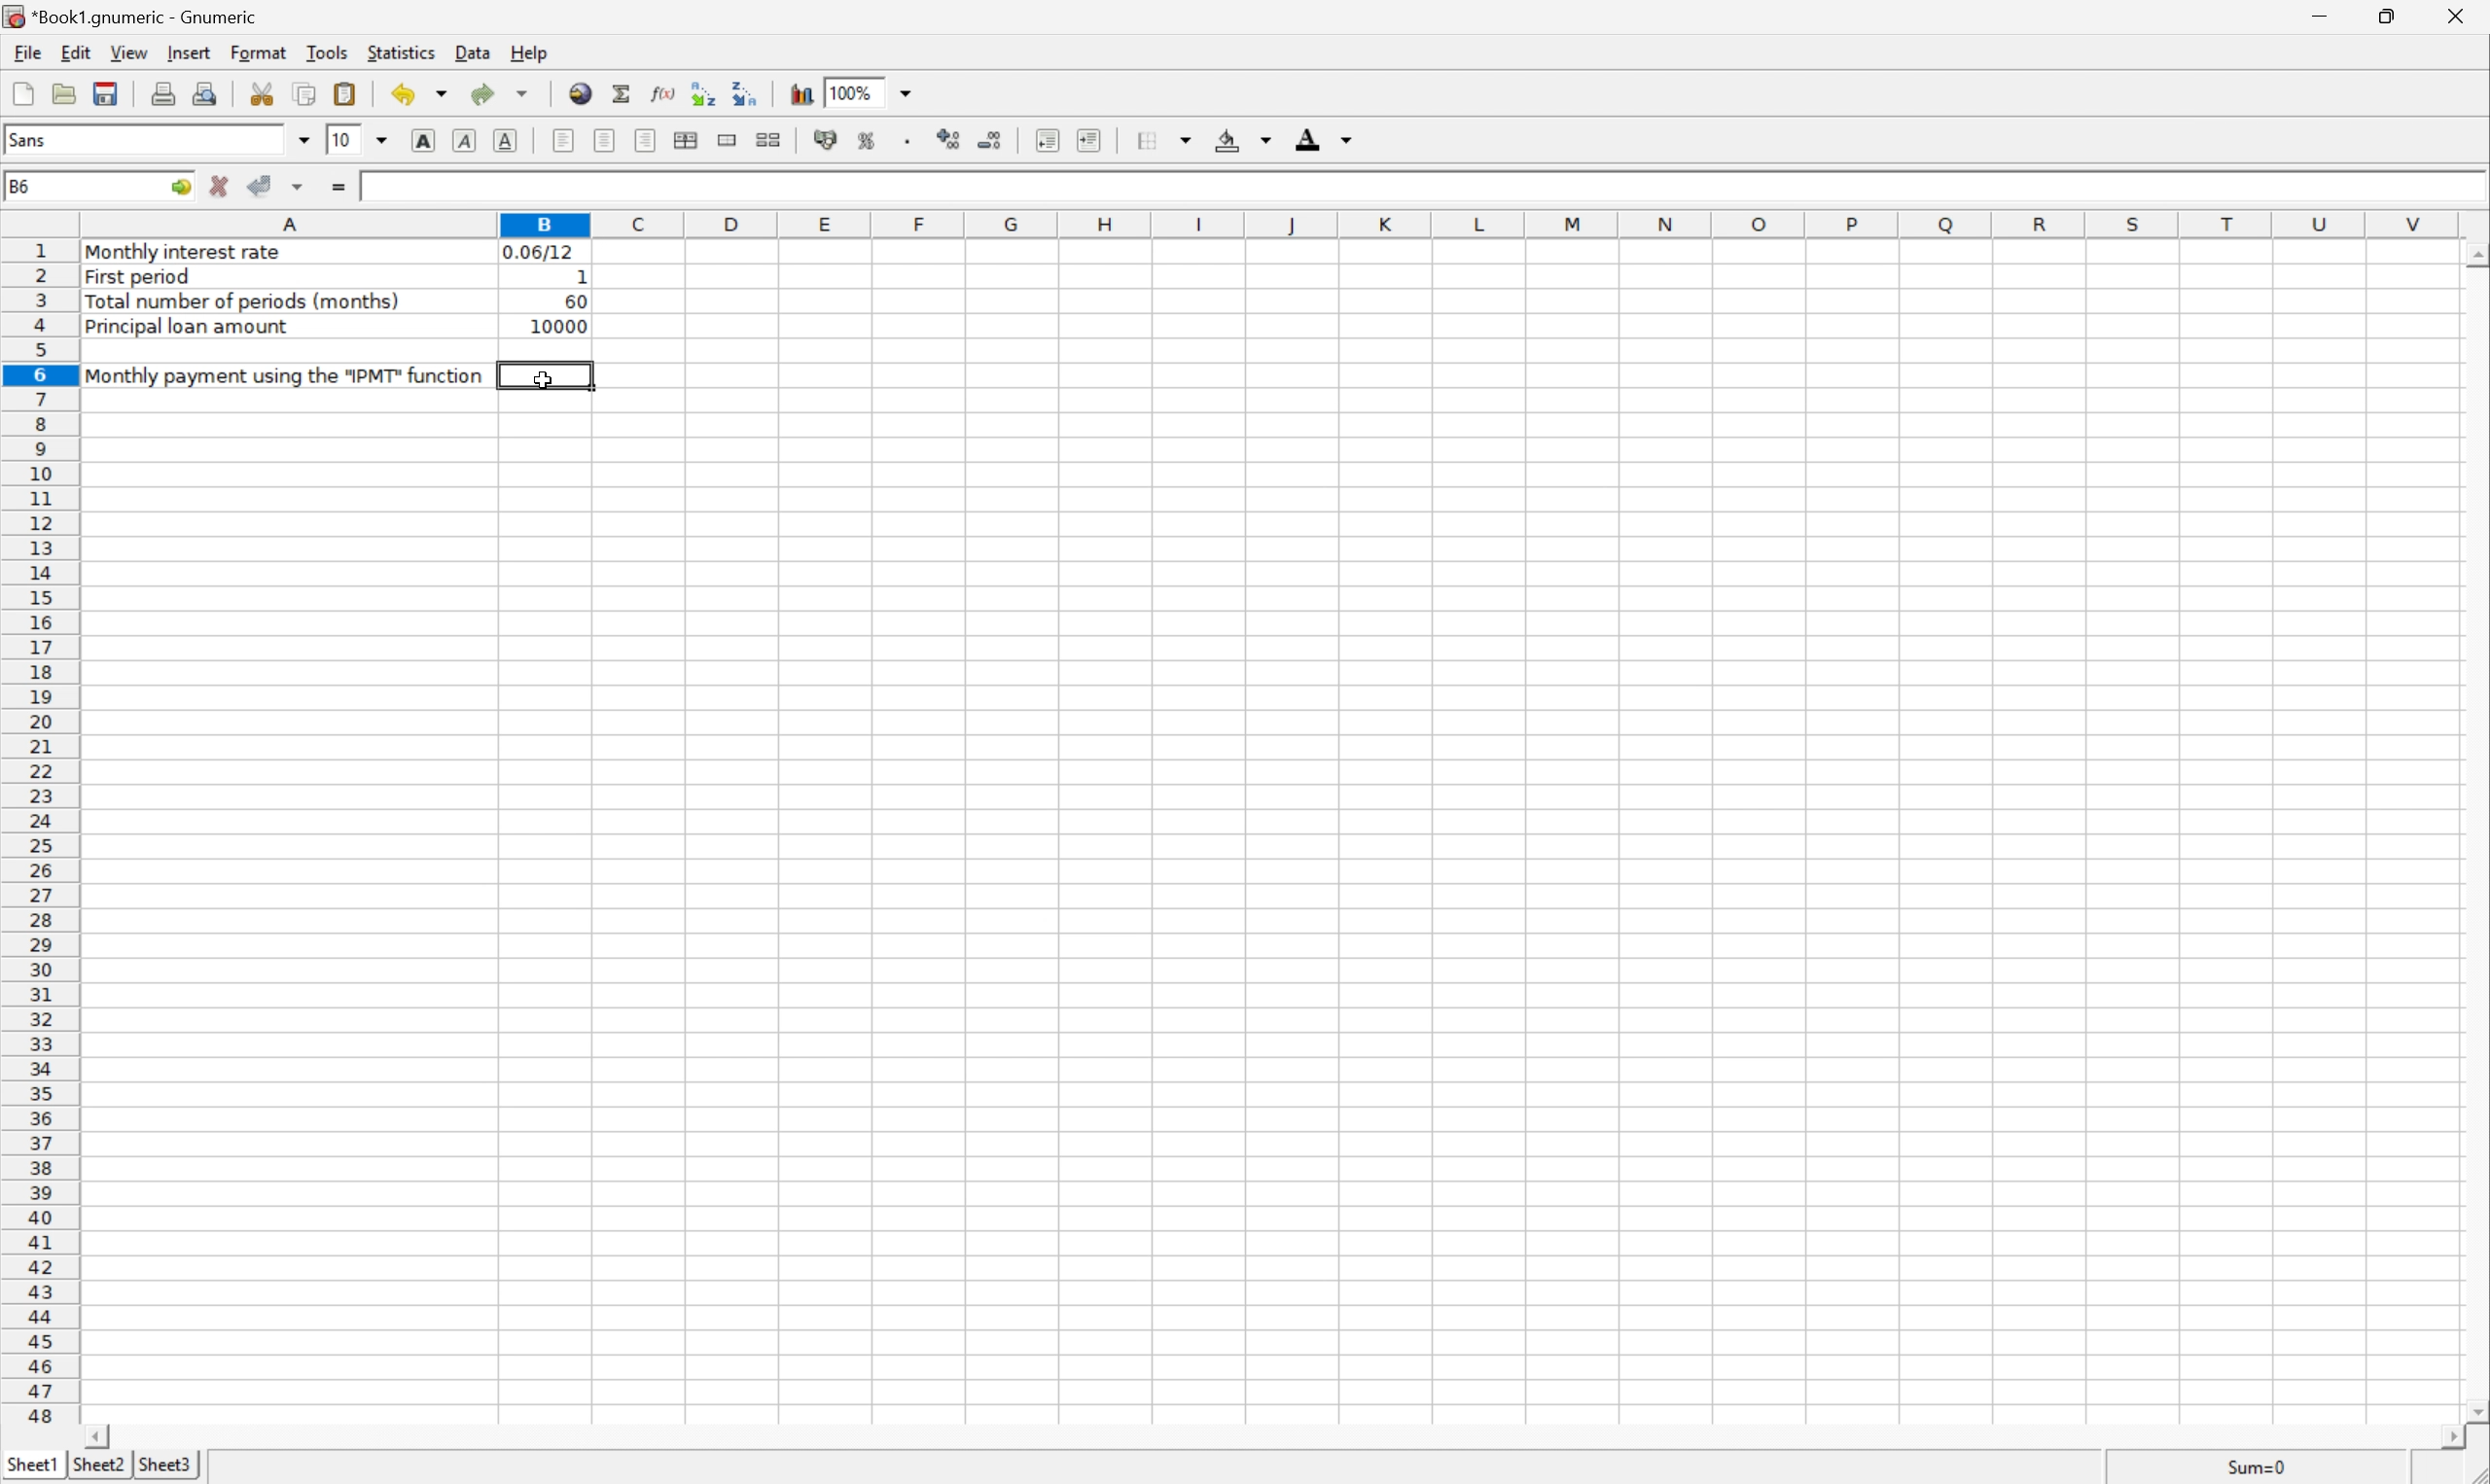  Describe the element at coordinates (646, 140) in the screenshot. I see `Align Right` at that location.